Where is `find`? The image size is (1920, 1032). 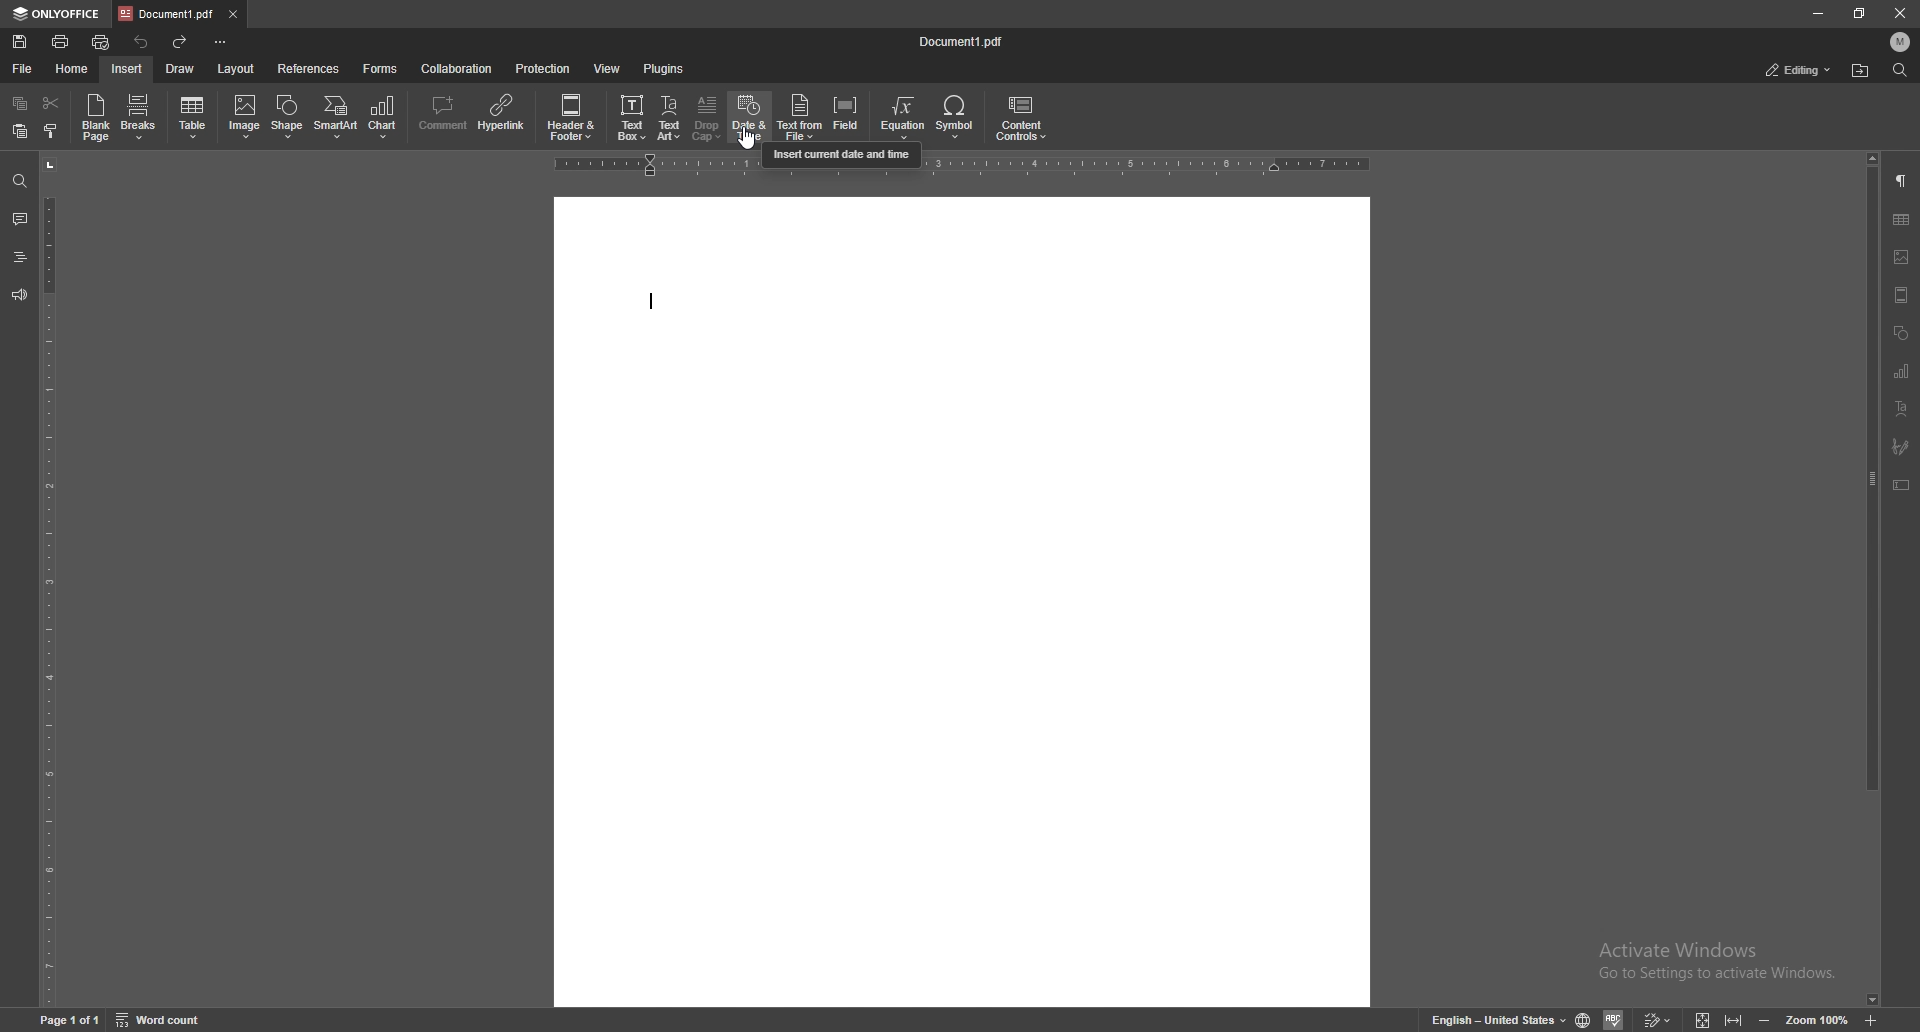 find is located at coordinates (21, 182).